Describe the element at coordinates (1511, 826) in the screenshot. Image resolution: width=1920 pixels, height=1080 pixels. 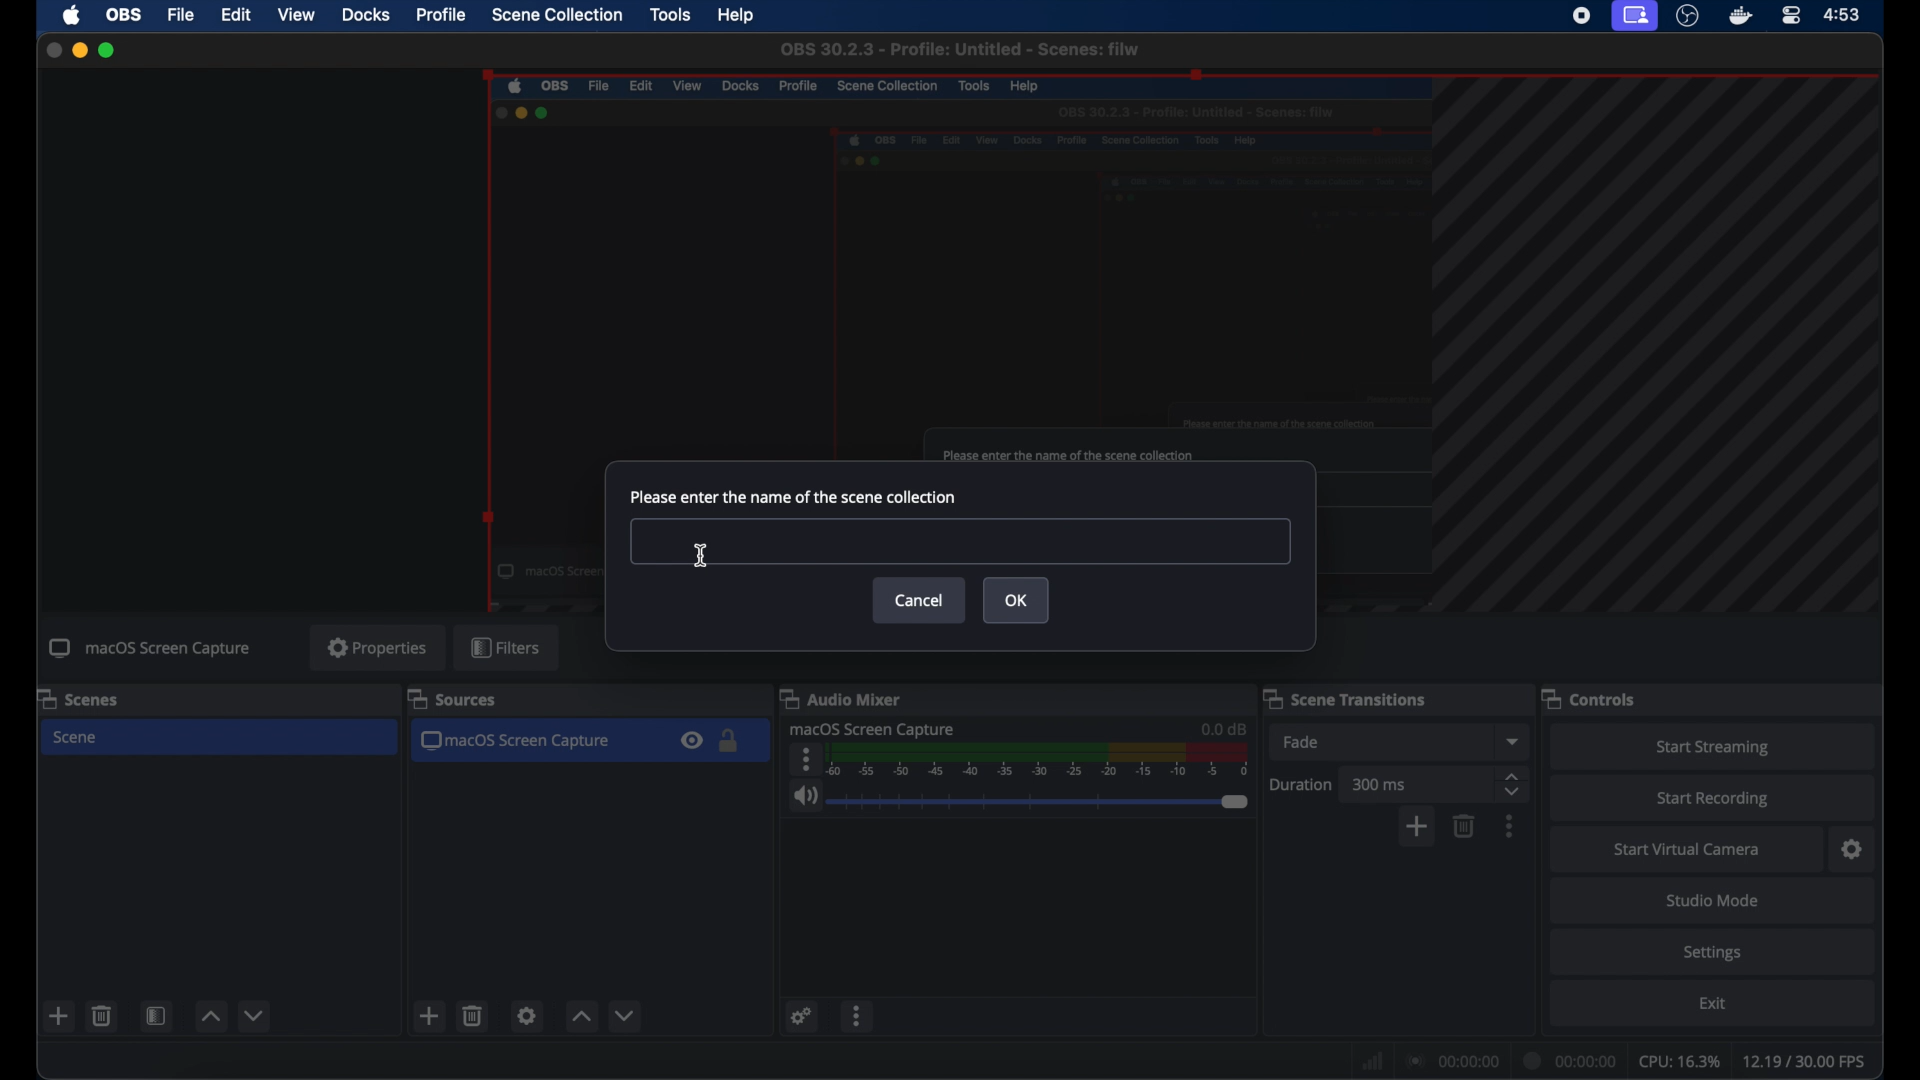
I see `more options` at that location.